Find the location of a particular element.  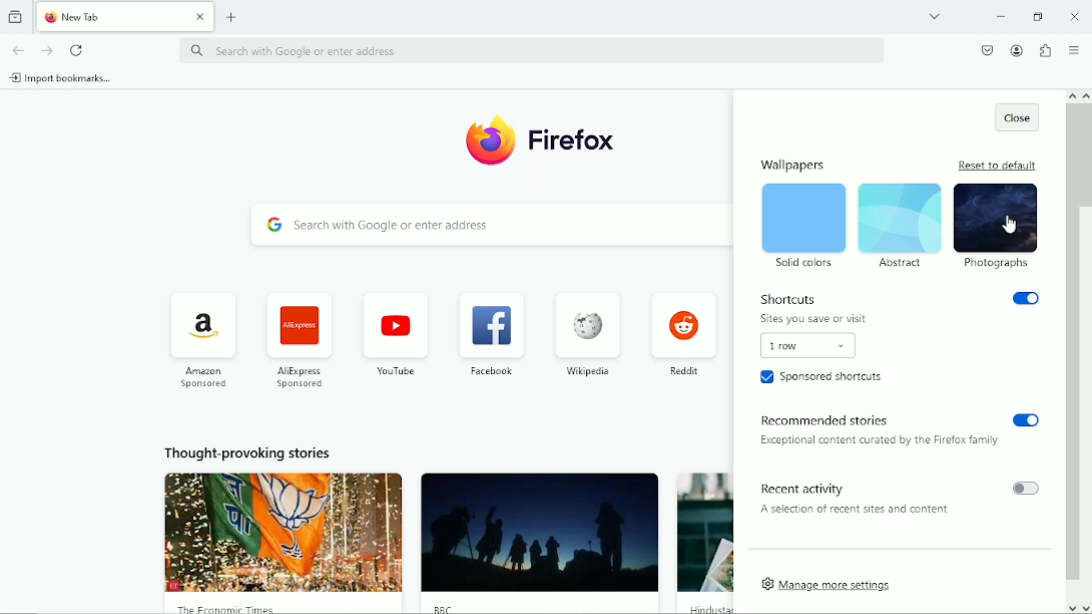

Shortcuts is located at coordinates (896, 297).